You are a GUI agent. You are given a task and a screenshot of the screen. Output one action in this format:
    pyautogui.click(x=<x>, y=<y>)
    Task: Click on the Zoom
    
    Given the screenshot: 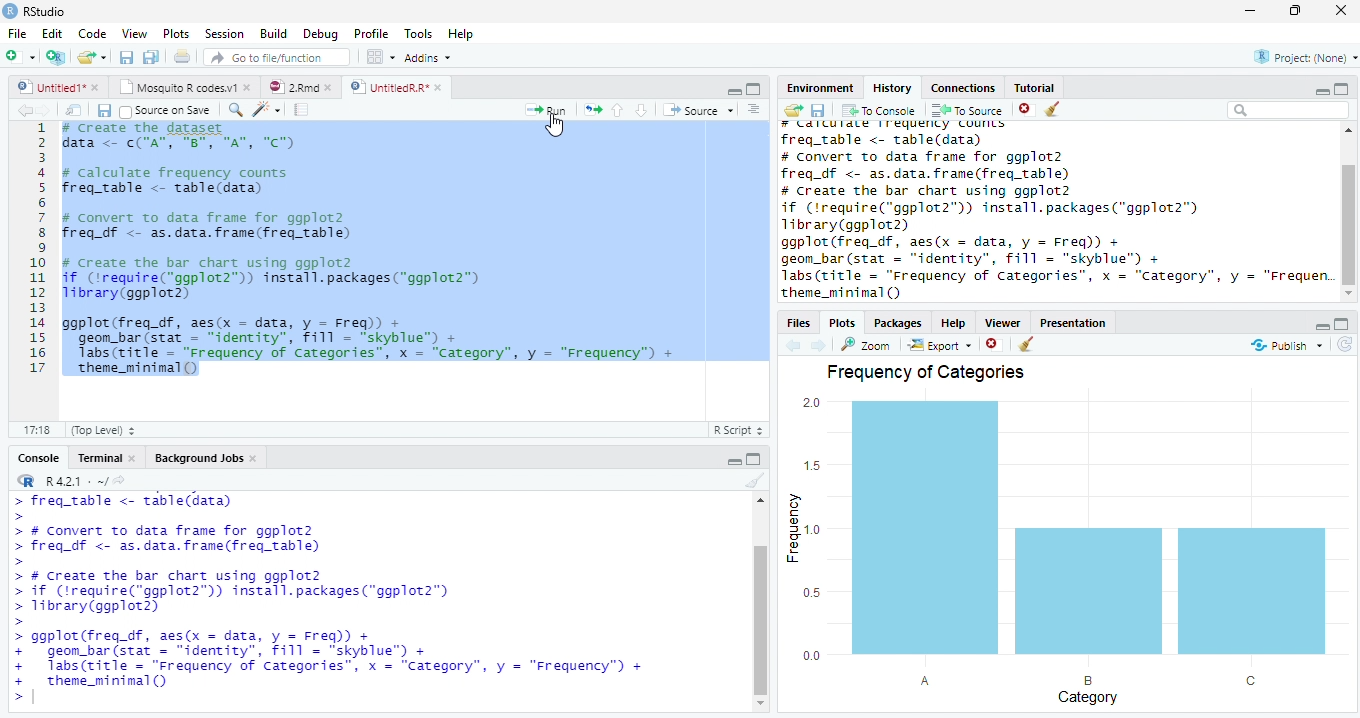 What is the action you would take?
    pyautogui.click(x=236, y=111)
    